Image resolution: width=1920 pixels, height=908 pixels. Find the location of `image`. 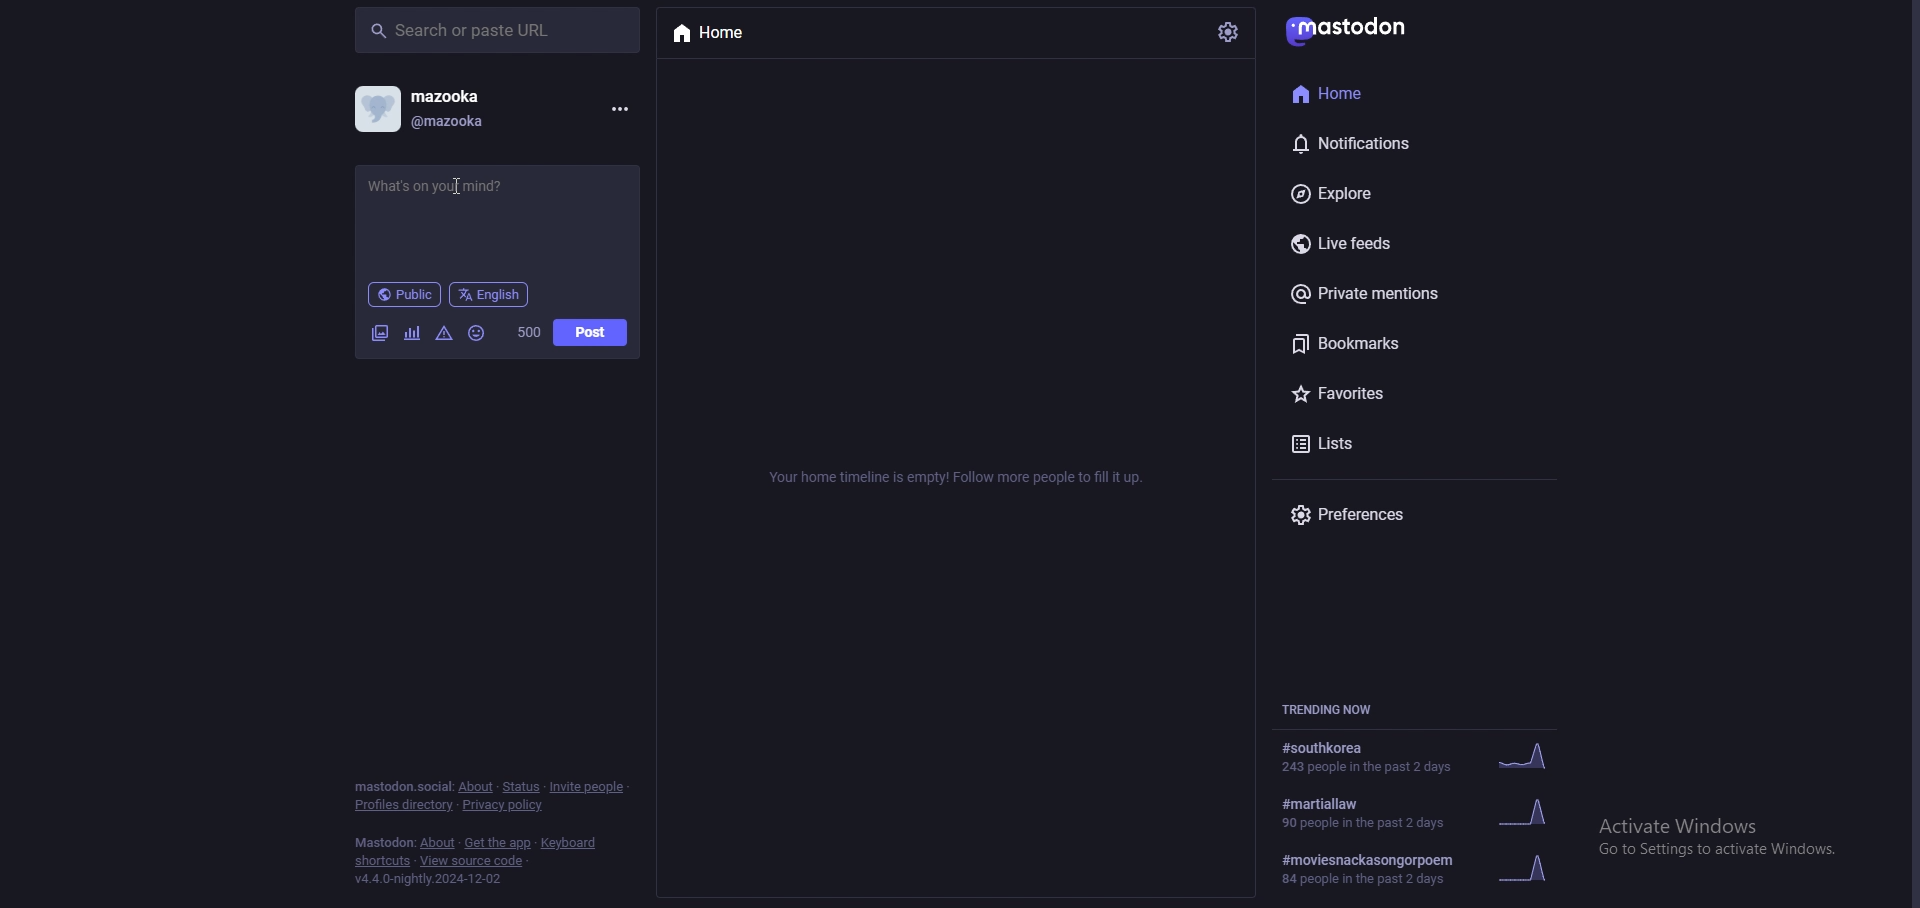

image is located at coordinates (381, 333).